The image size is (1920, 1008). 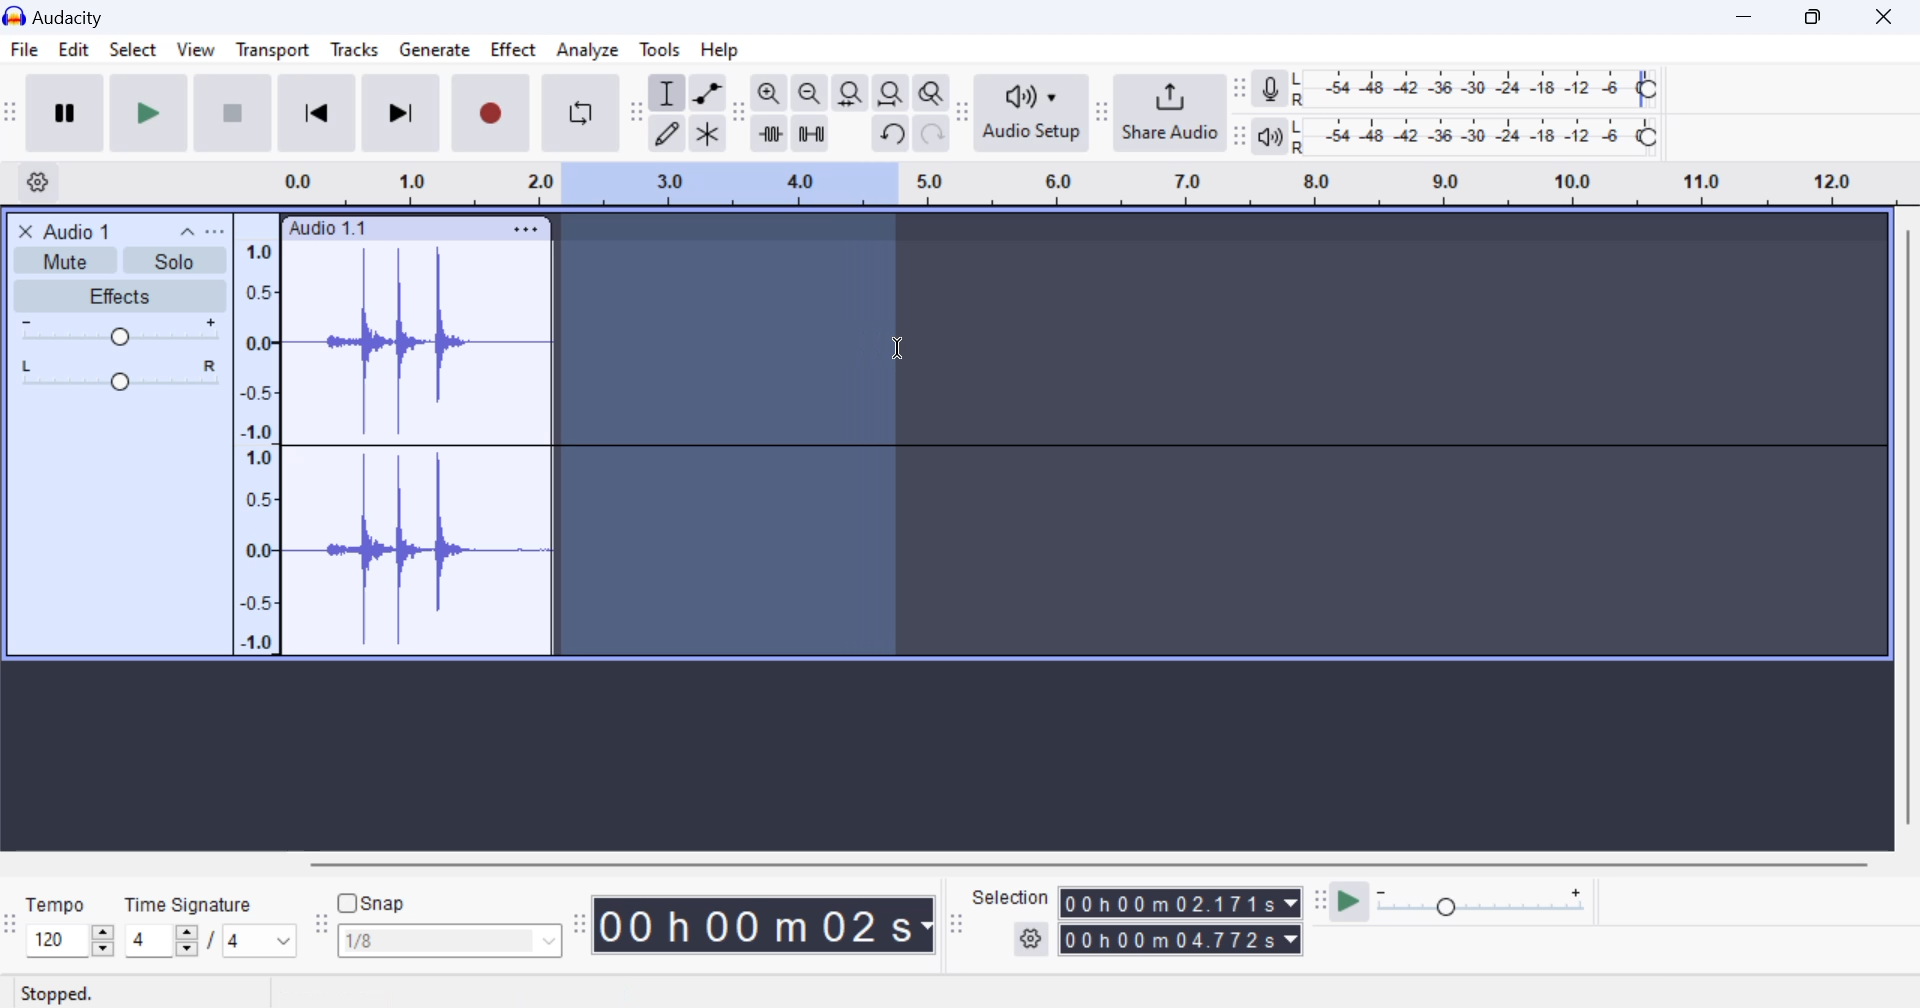 What do you see at coordinates (771, 133) in the screenshot?
I see `trim audio outside select` at bounding box center [771, 133].